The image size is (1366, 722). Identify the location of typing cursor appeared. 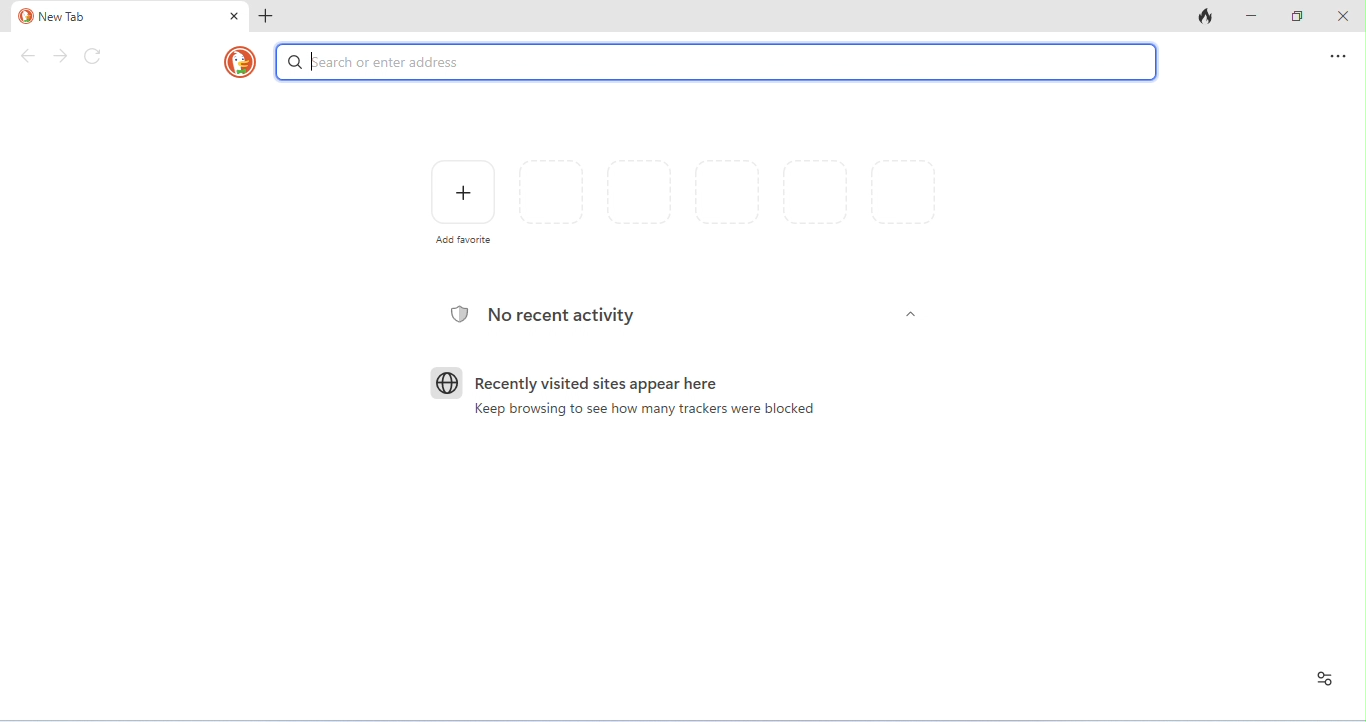
(316, 61).